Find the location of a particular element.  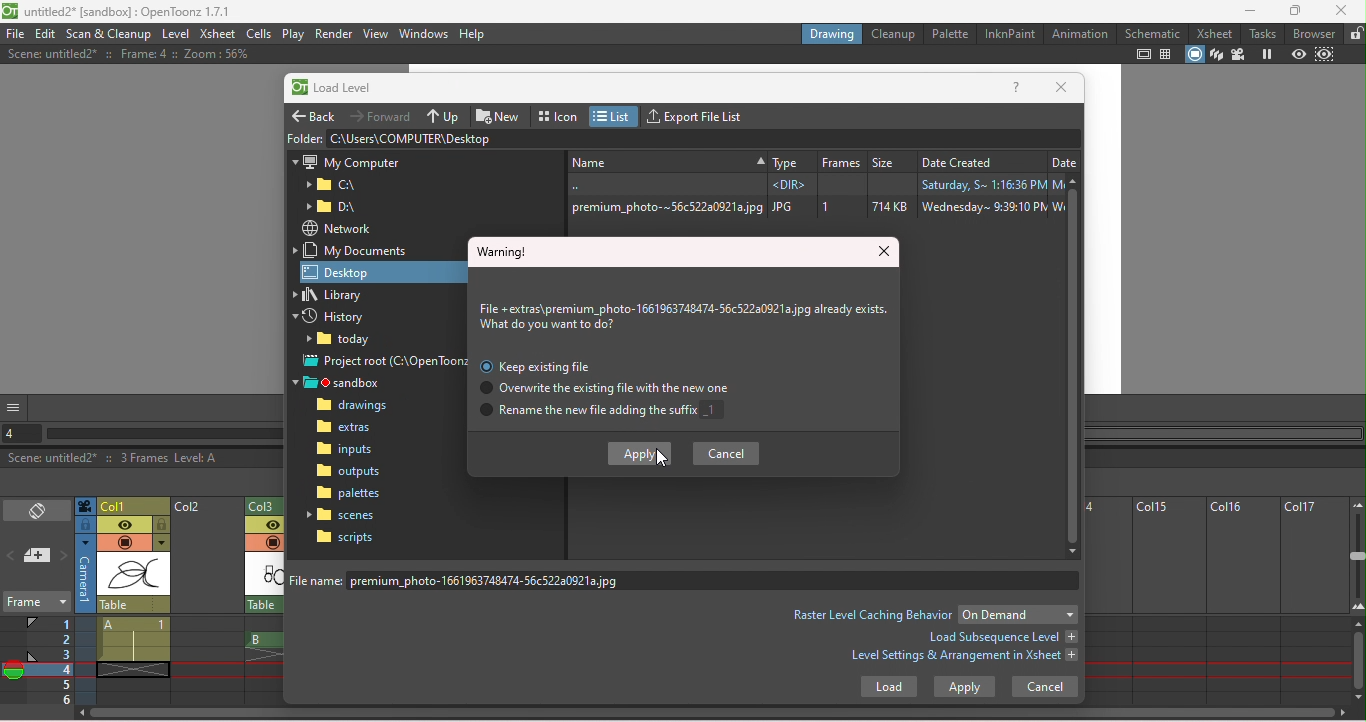

Windows is located at coordinates (424, 32).